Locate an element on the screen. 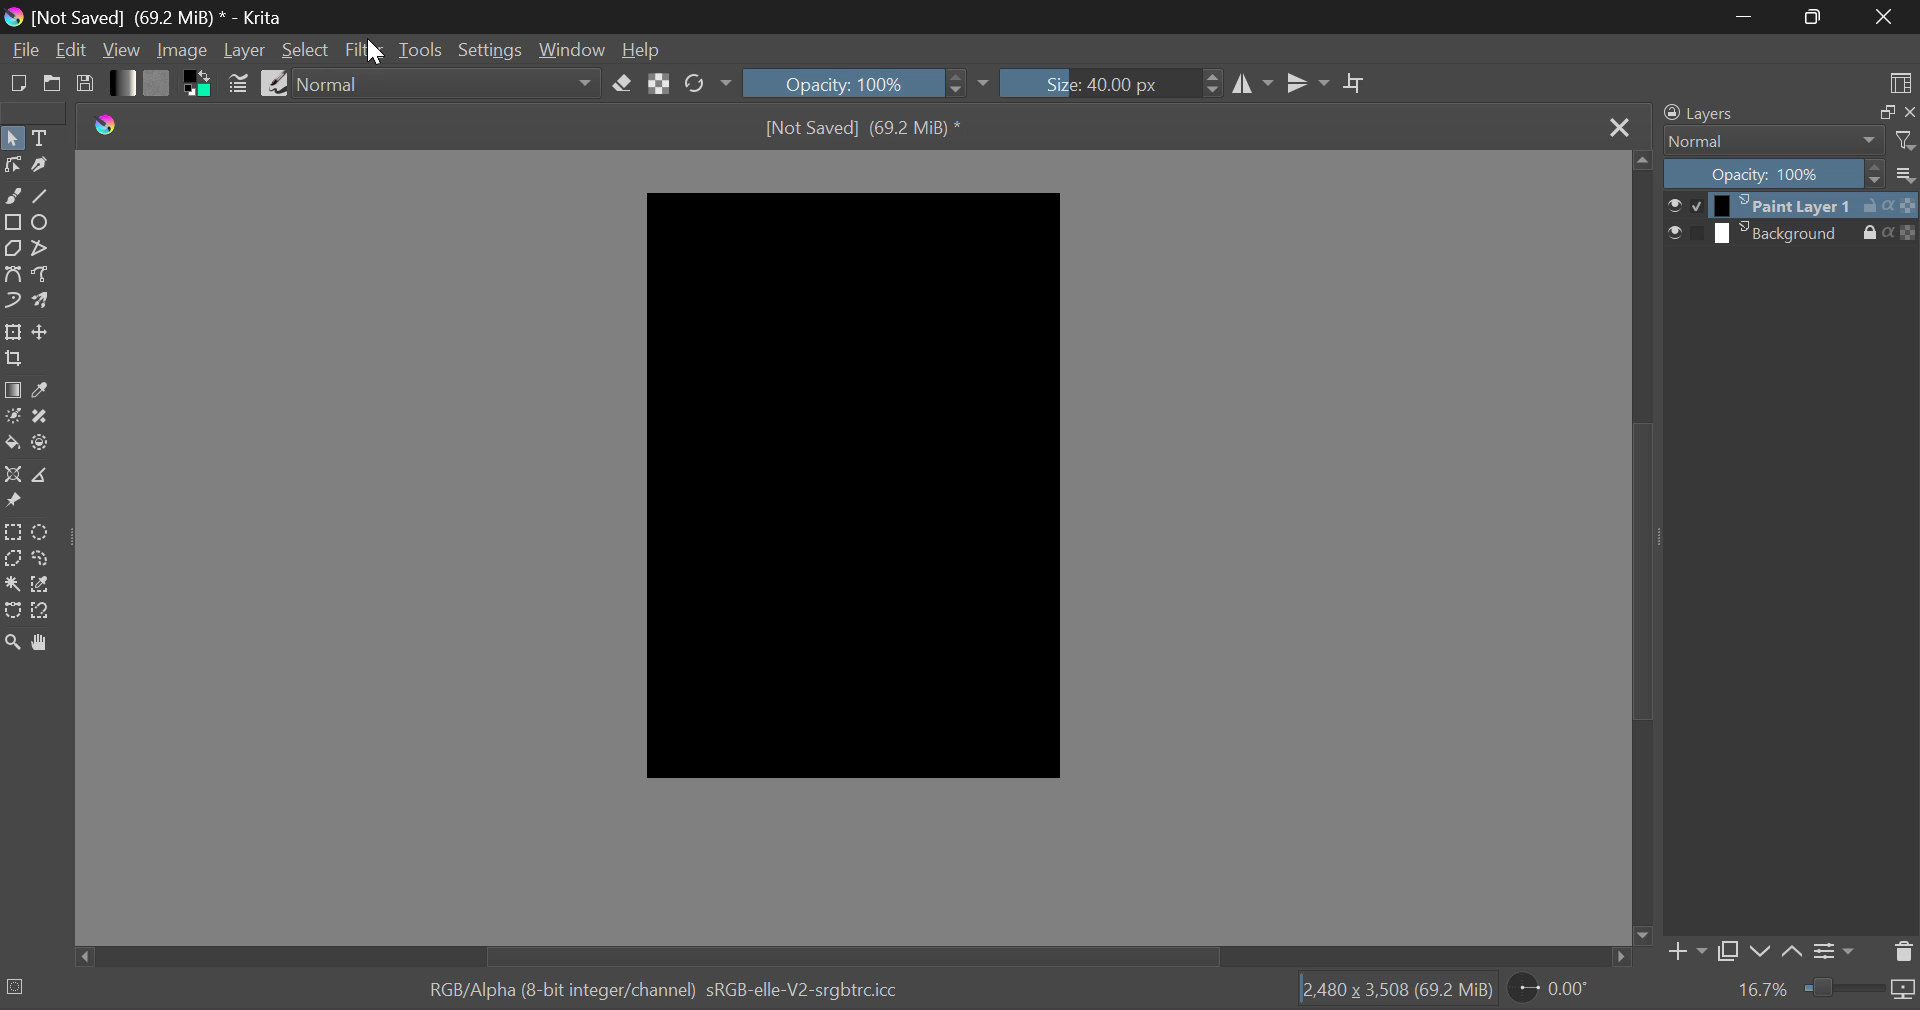 The image size is (1920, 1010). Gradient Fill is located at coordinates (12, 390).